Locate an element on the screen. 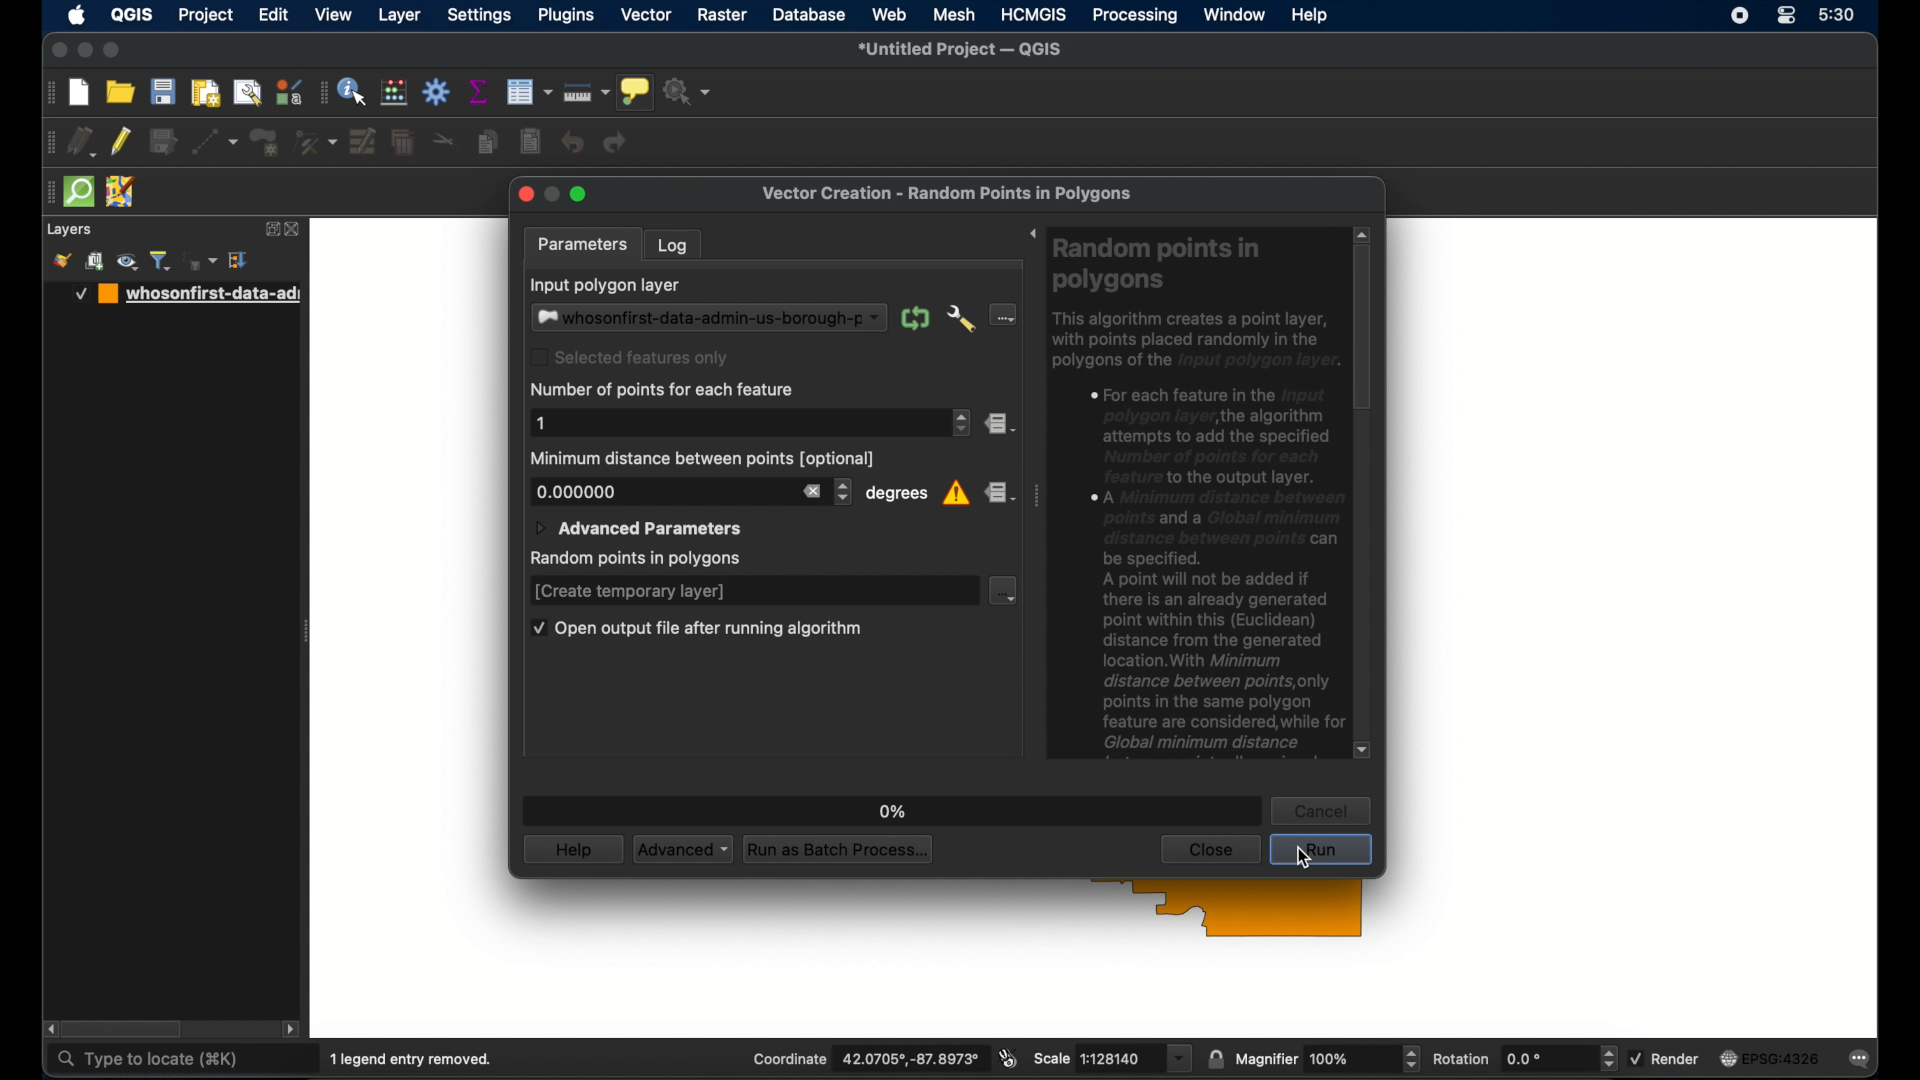 The height and width of the screenshot is (1080, 1920). modify attributes is located at coordinates (363, 140).